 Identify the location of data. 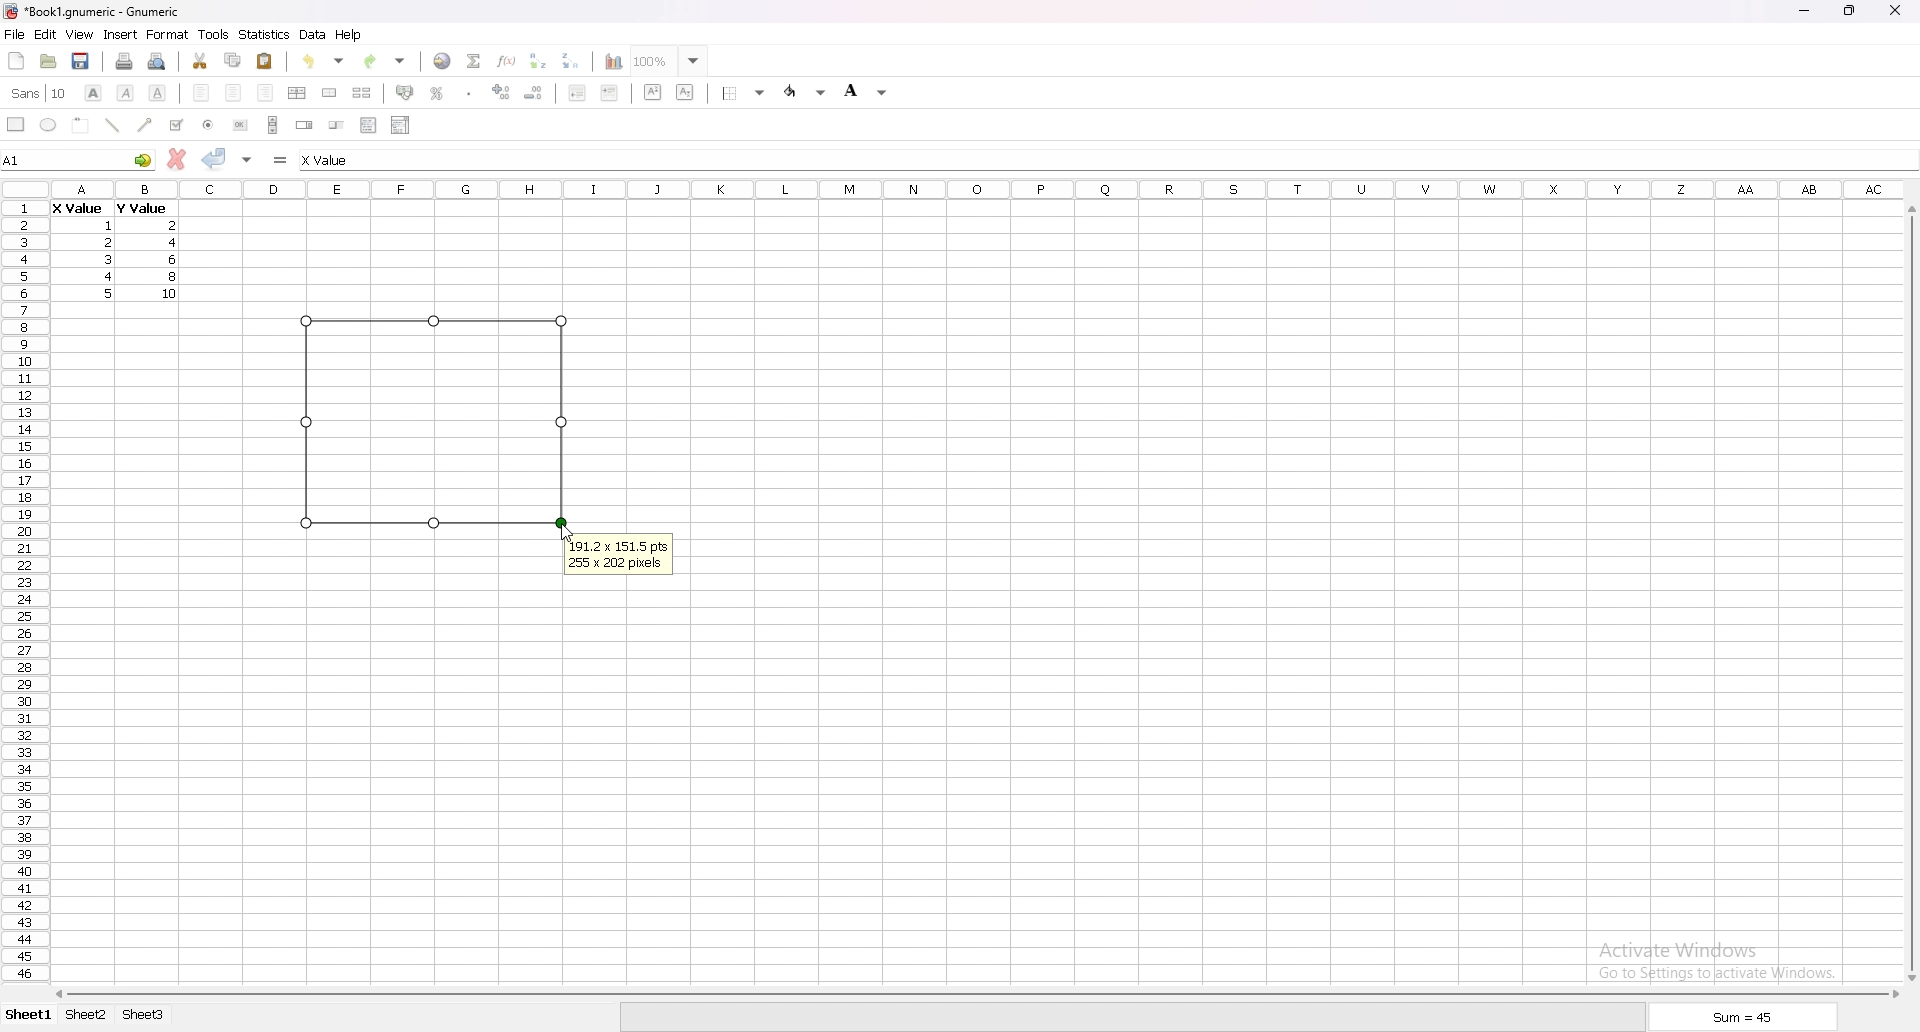
(313, 34).